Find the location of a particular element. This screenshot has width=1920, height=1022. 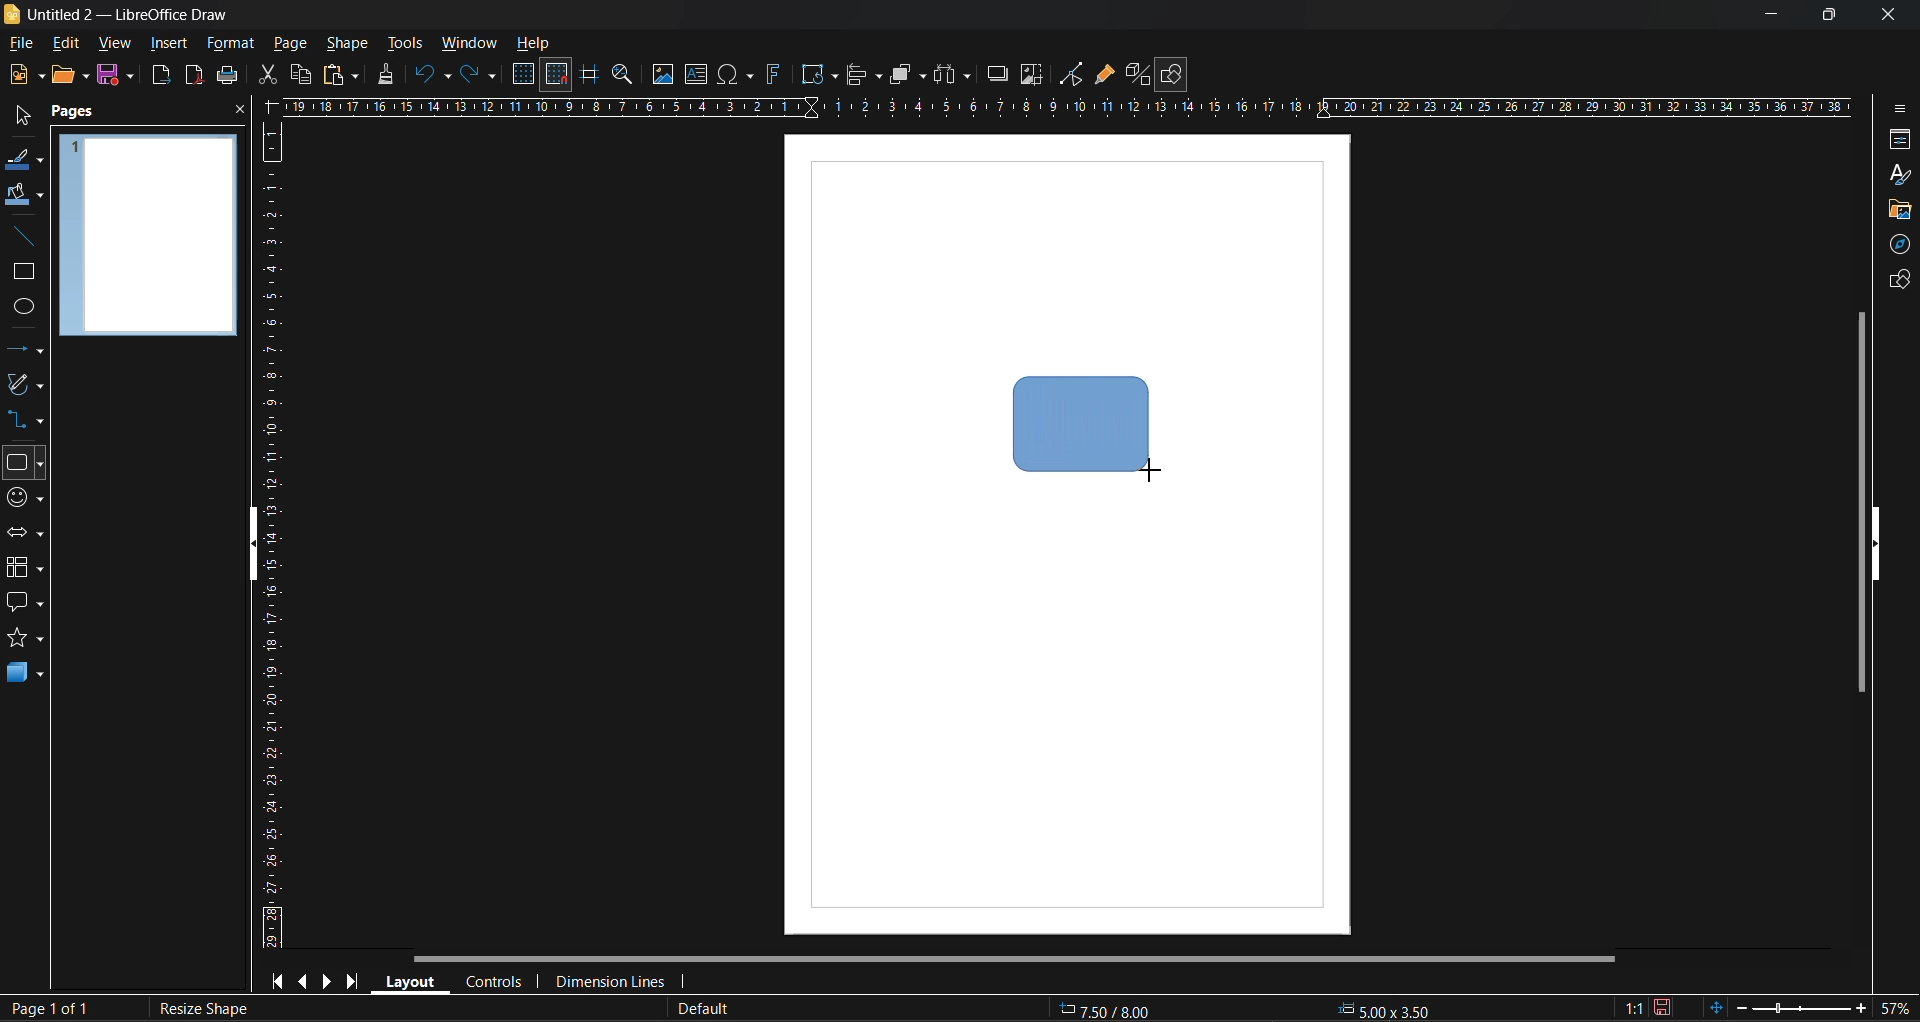

save is located at coordinates (113, 74).